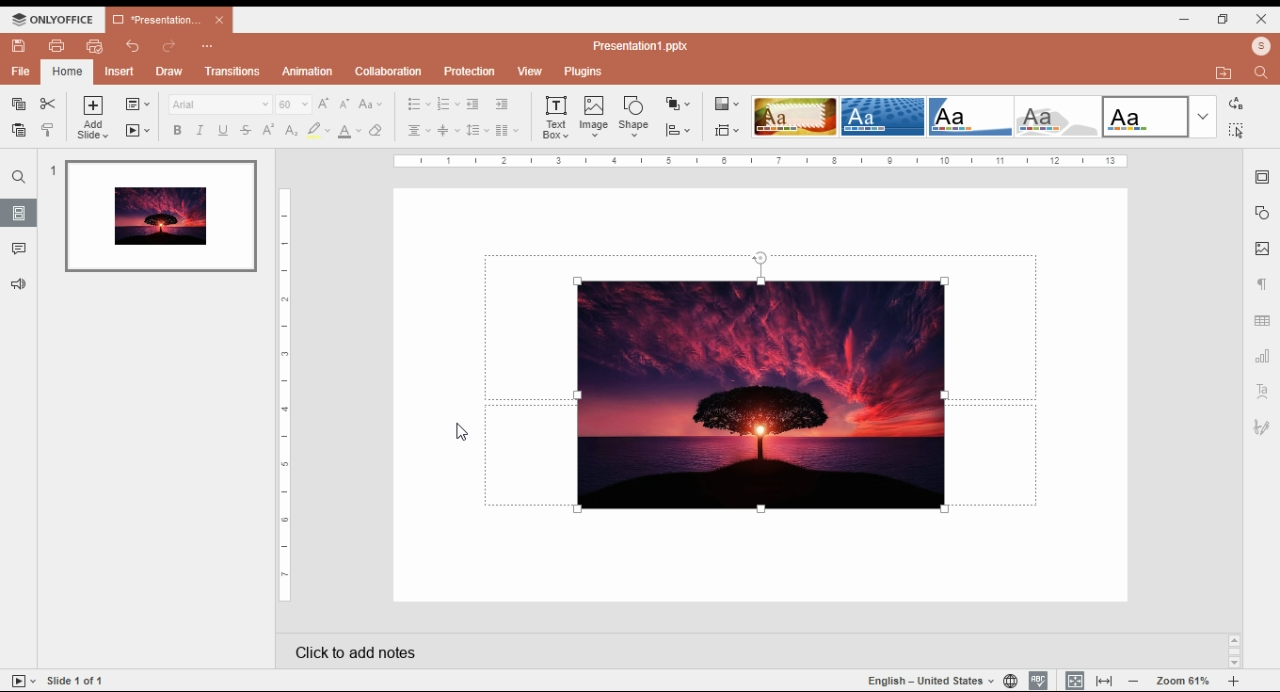  What do you see at coordinates (82, 679) in the screenshot?
I see `Side 1 of 1` at bounding box center [82, 679].